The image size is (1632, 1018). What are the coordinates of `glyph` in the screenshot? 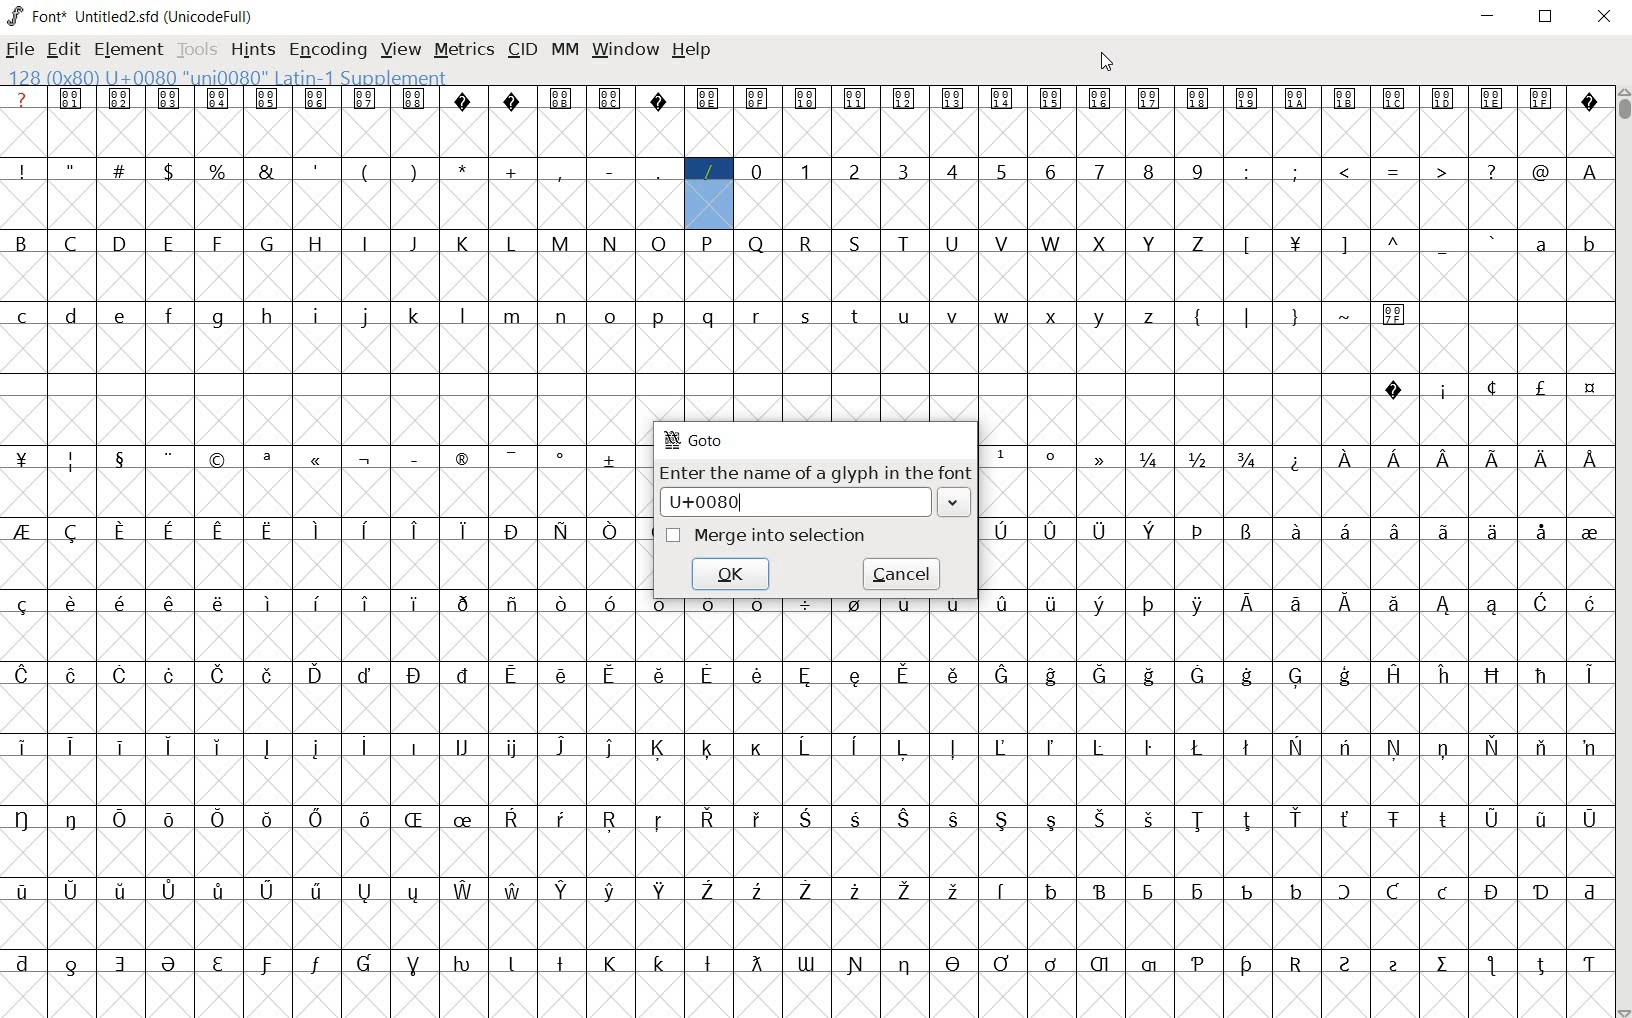 It's located at (1003, 604).